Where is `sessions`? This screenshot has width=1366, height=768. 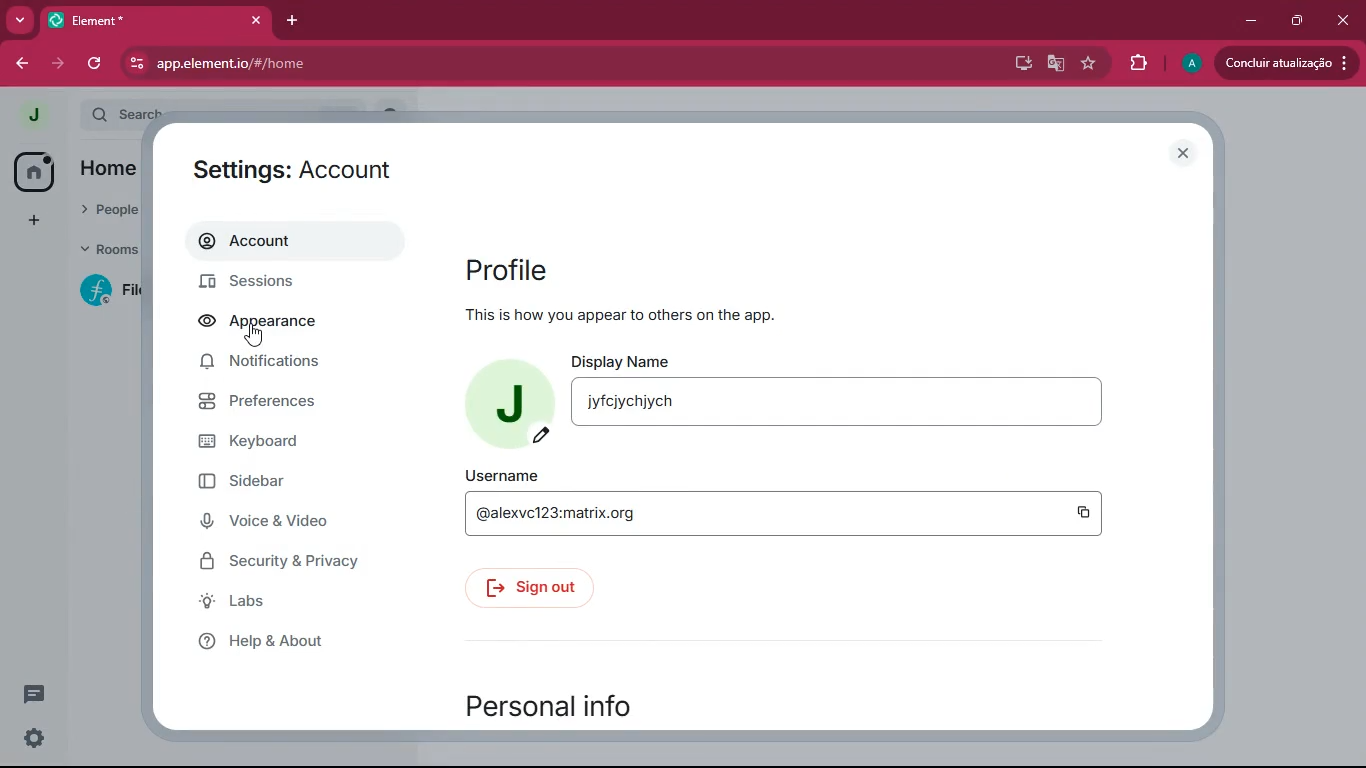
sessions is located at coordinates (283, 280).